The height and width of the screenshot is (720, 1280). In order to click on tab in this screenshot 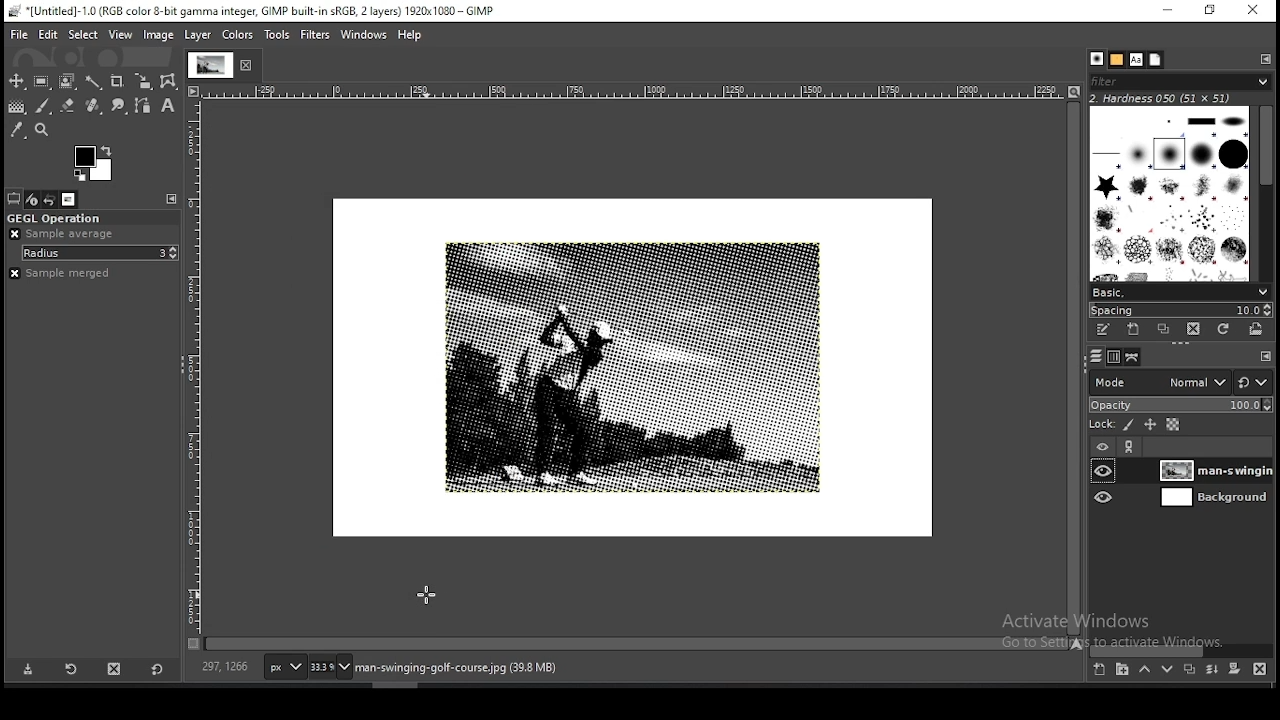, I will do `click(225, 66)`.